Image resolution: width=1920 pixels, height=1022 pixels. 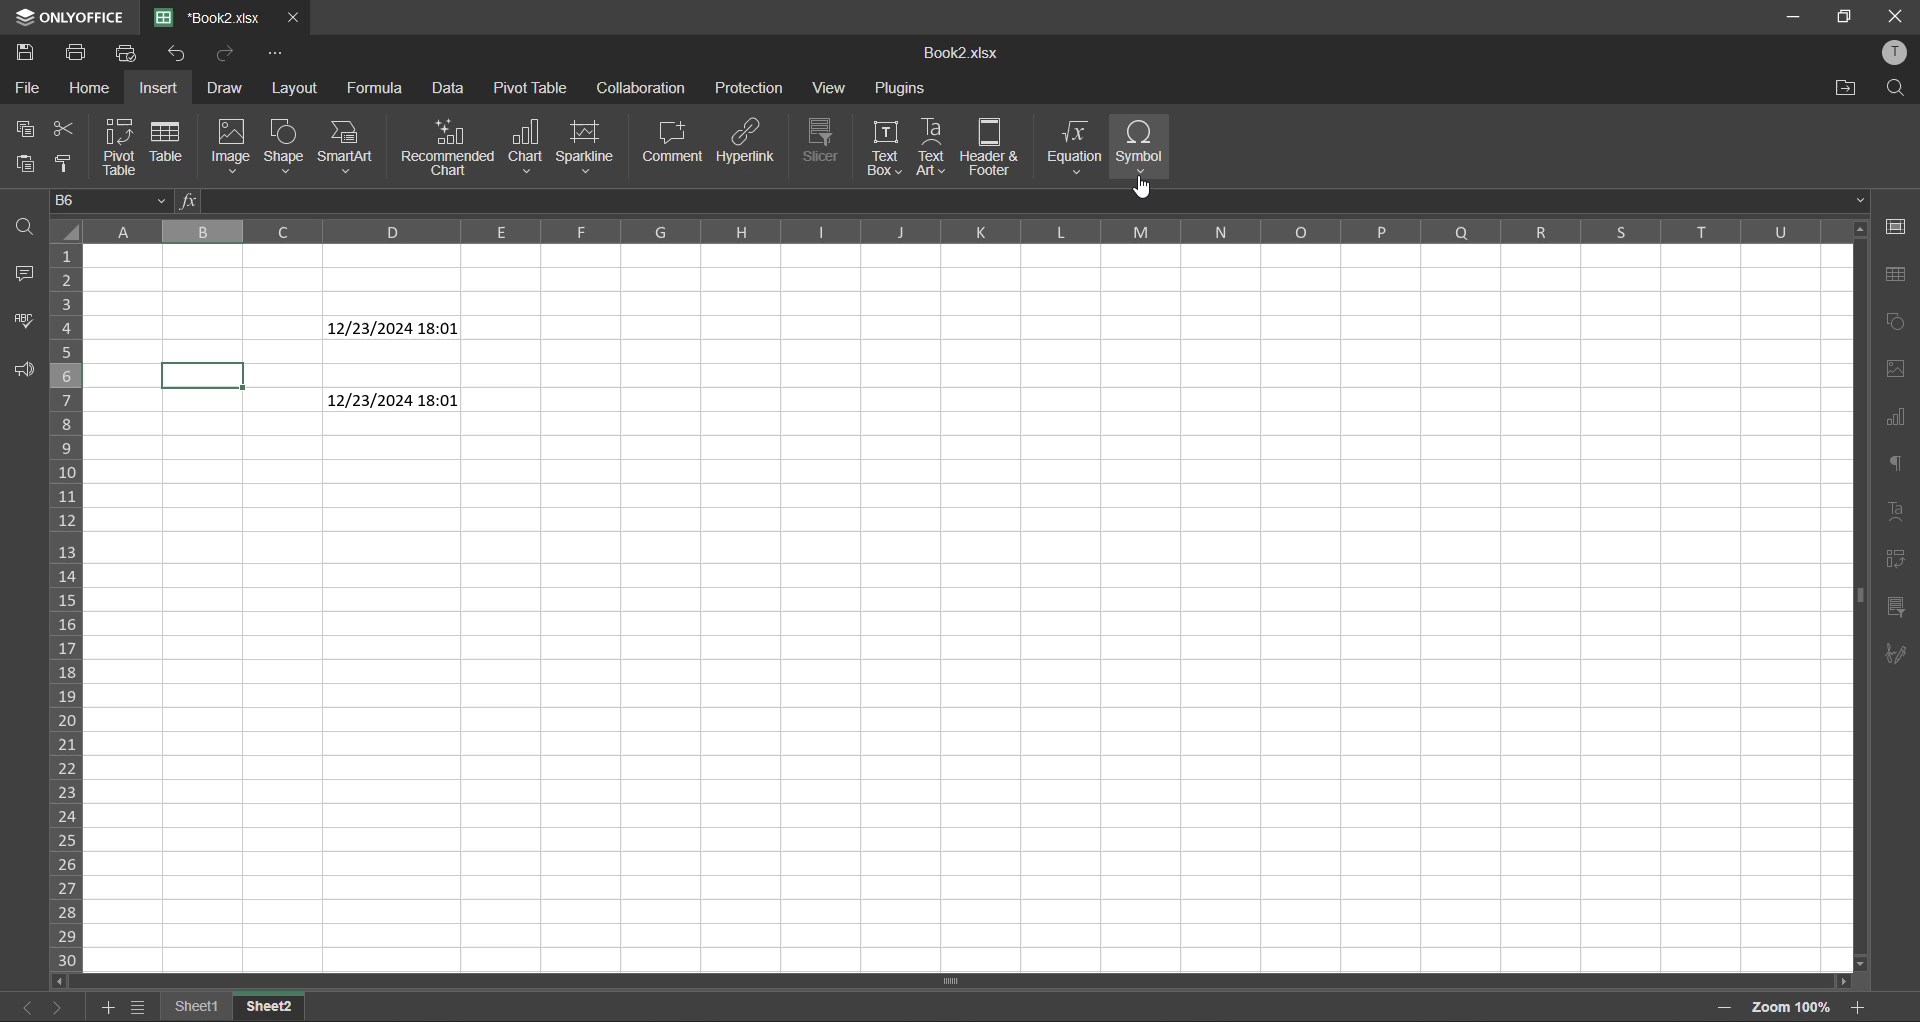 What do you see at coordinates (1842, 90) in the screenshot?
I see `open location` at bounding box center [1842, 90].